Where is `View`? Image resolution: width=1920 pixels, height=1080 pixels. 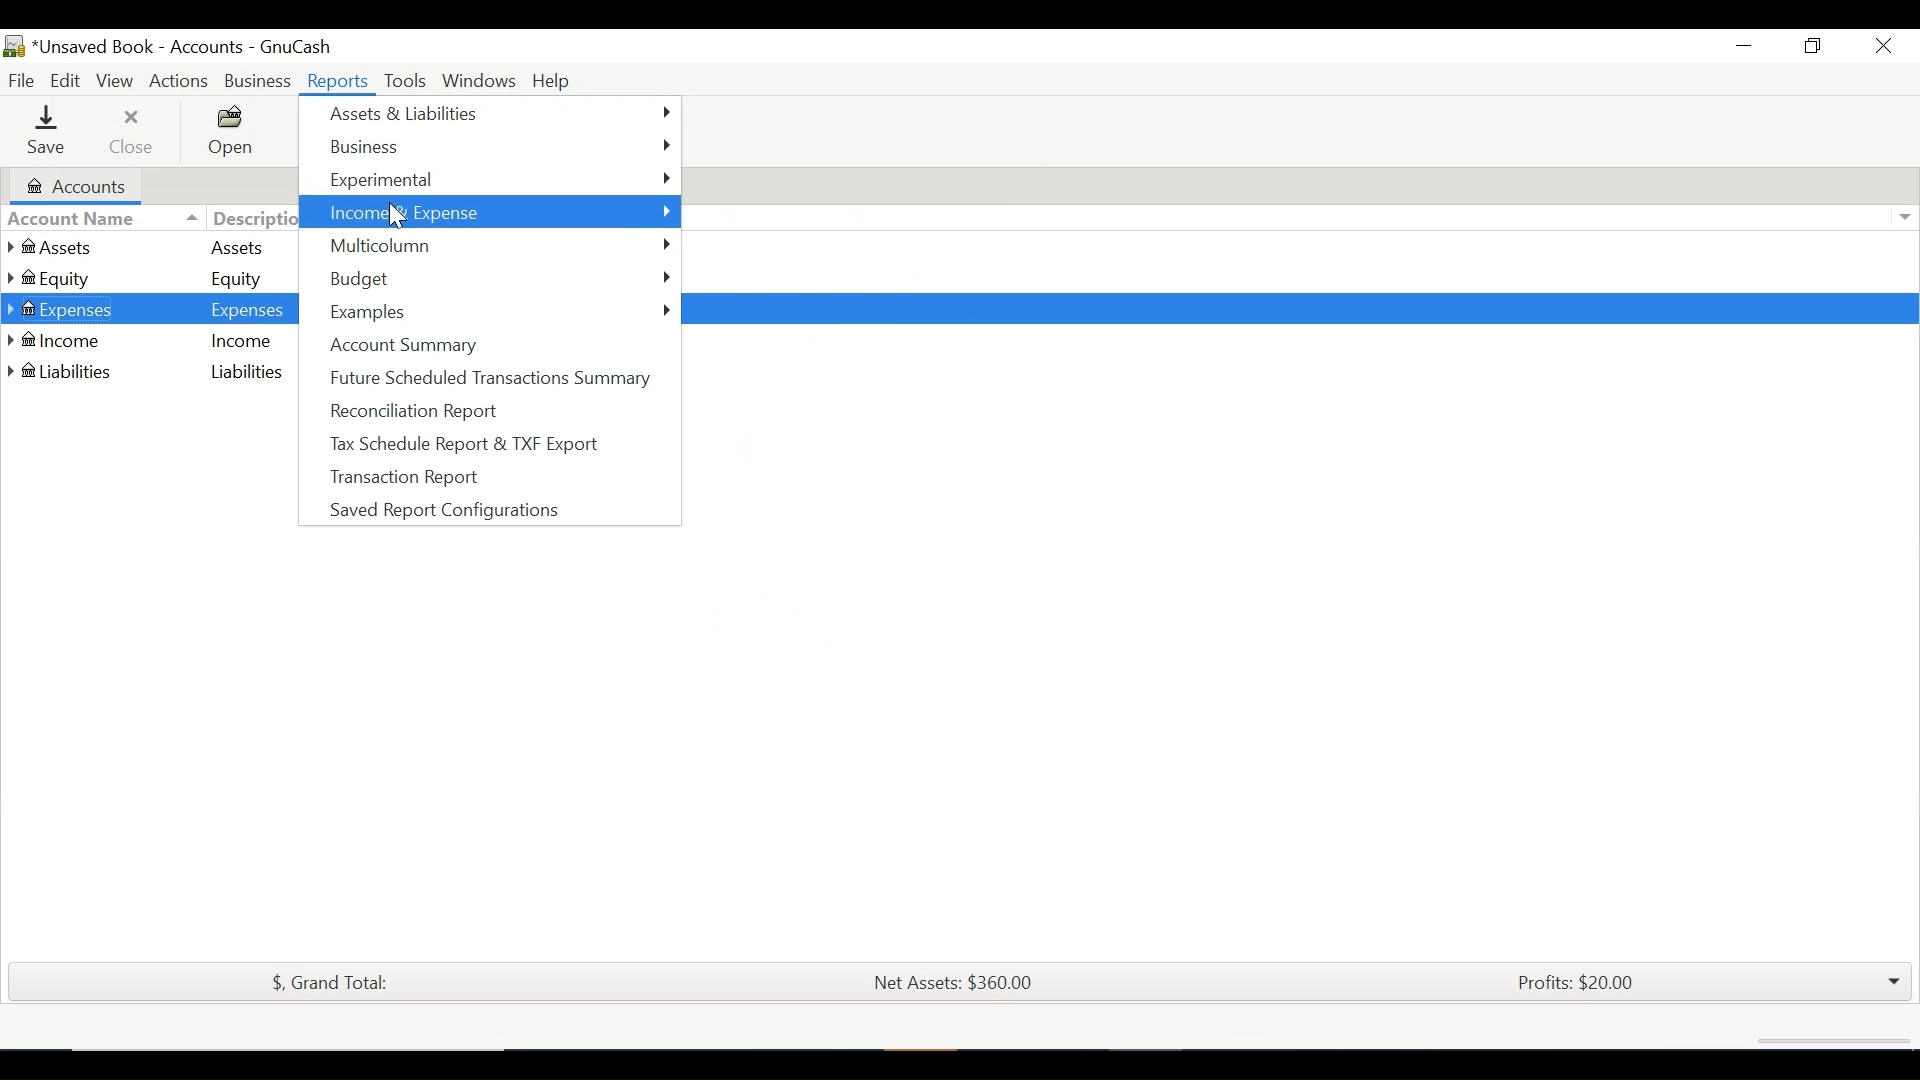 View is located at coordinates (116, 76).